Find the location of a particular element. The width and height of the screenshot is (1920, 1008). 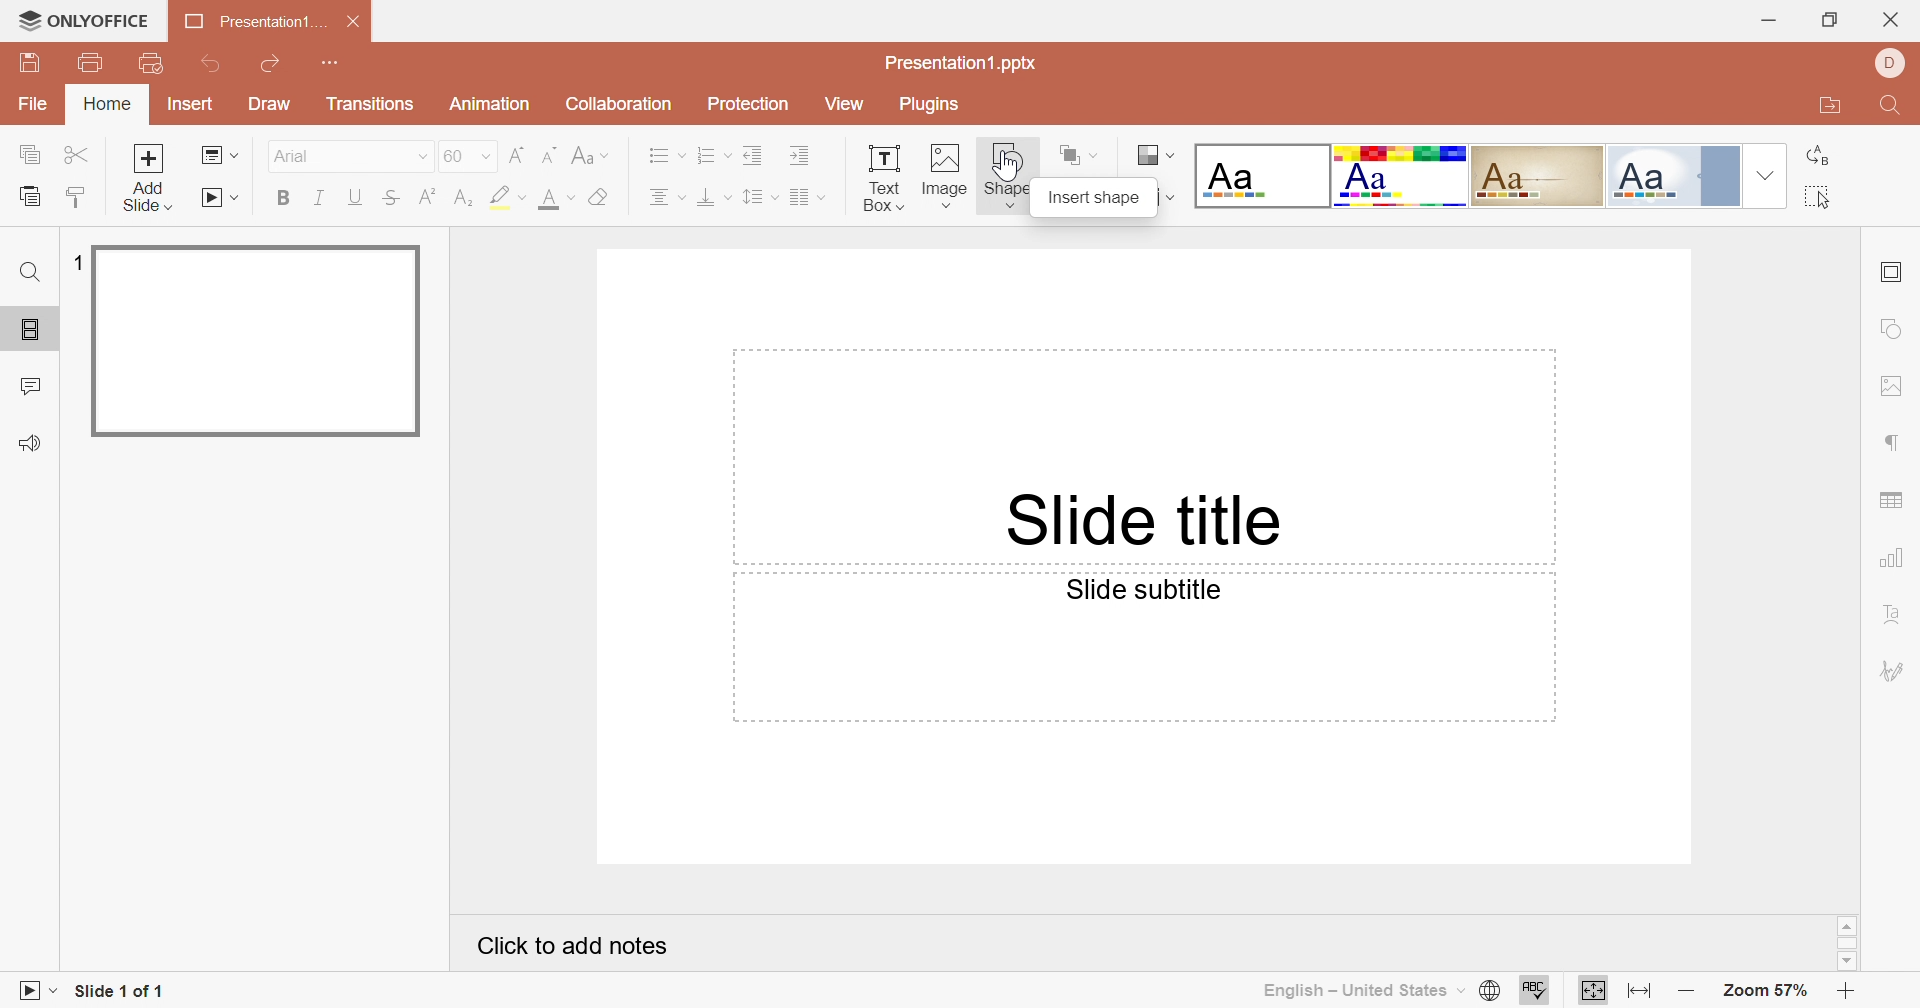

DELL is located at coordinates (1888, 64).